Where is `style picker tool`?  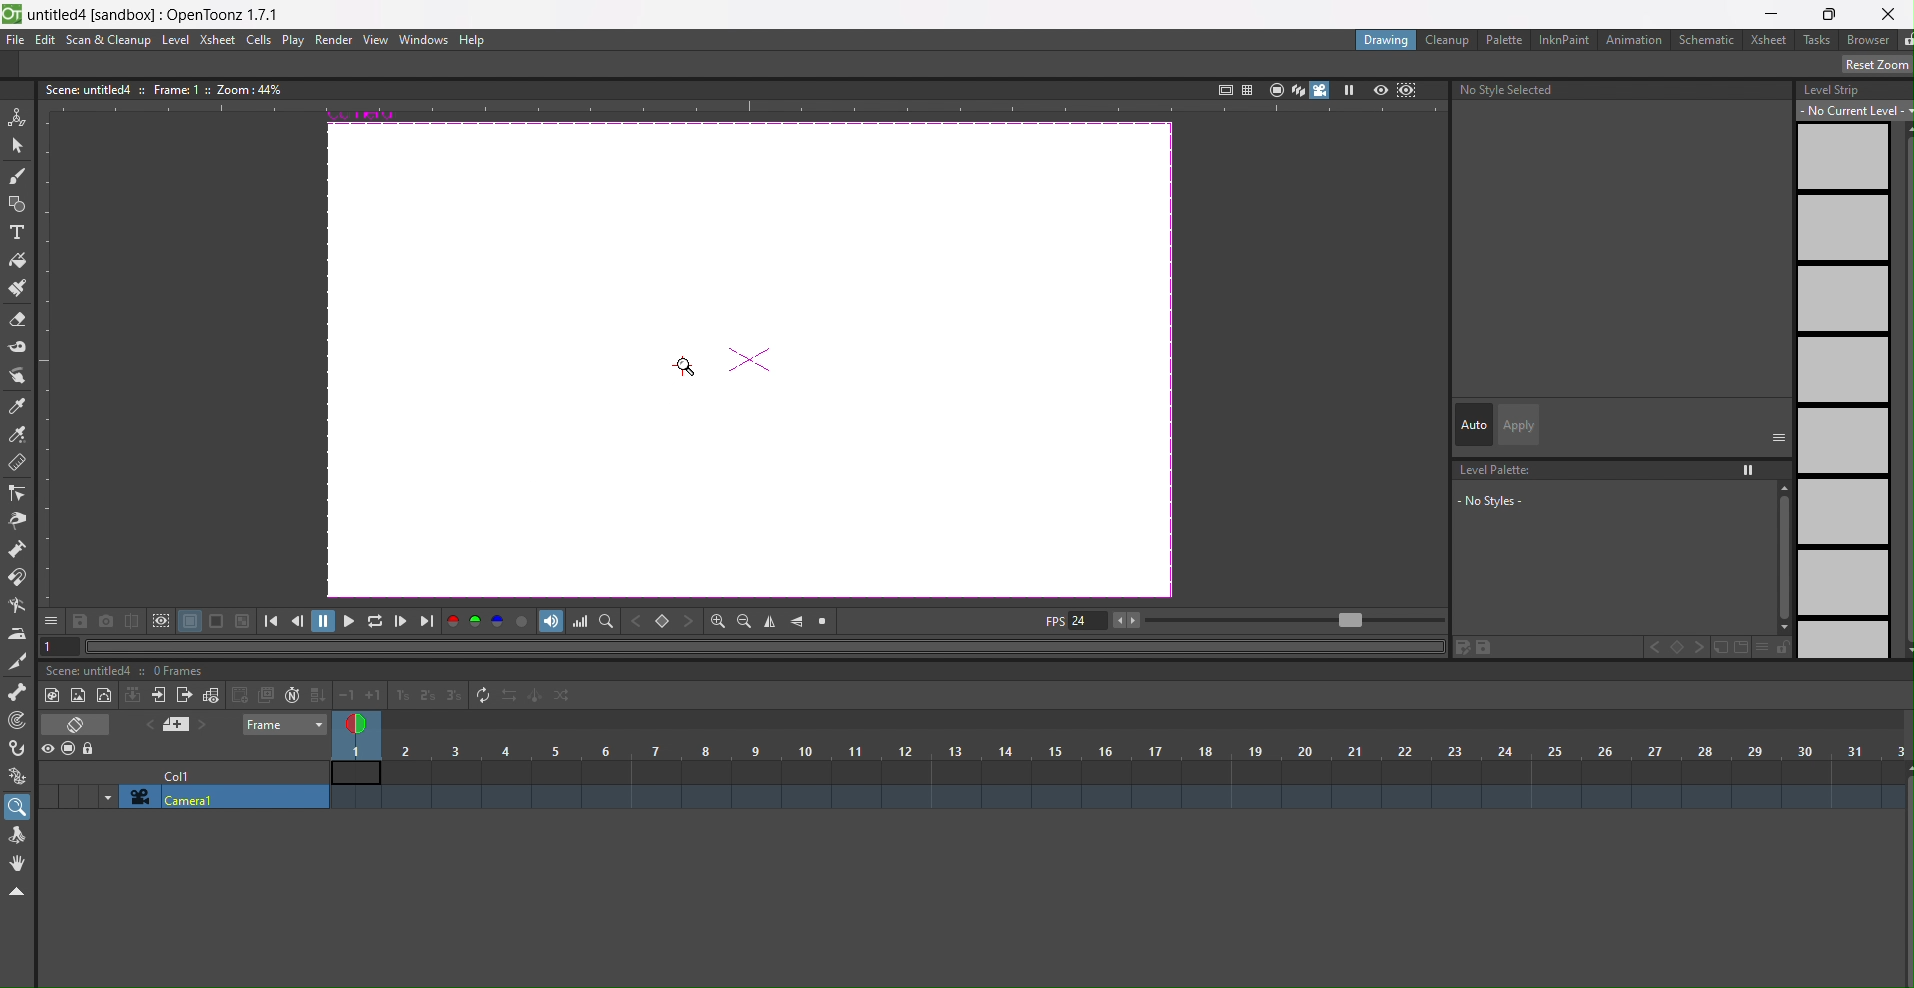
style picker tool is located at coordinates (21, 375).